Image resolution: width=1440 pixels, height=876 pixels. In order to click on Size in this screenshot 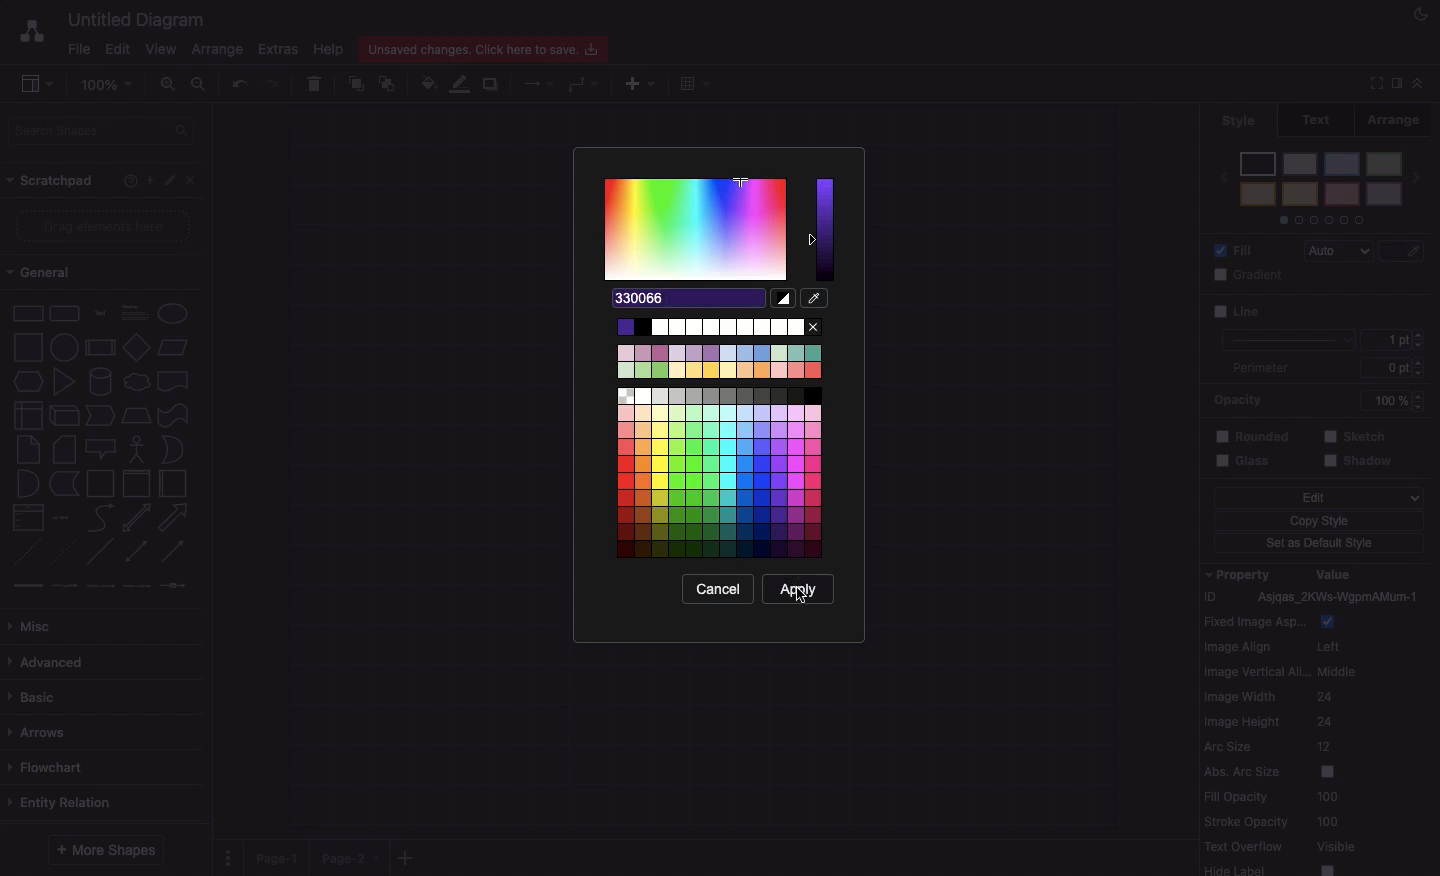, I will do `click(1398, 355)`.